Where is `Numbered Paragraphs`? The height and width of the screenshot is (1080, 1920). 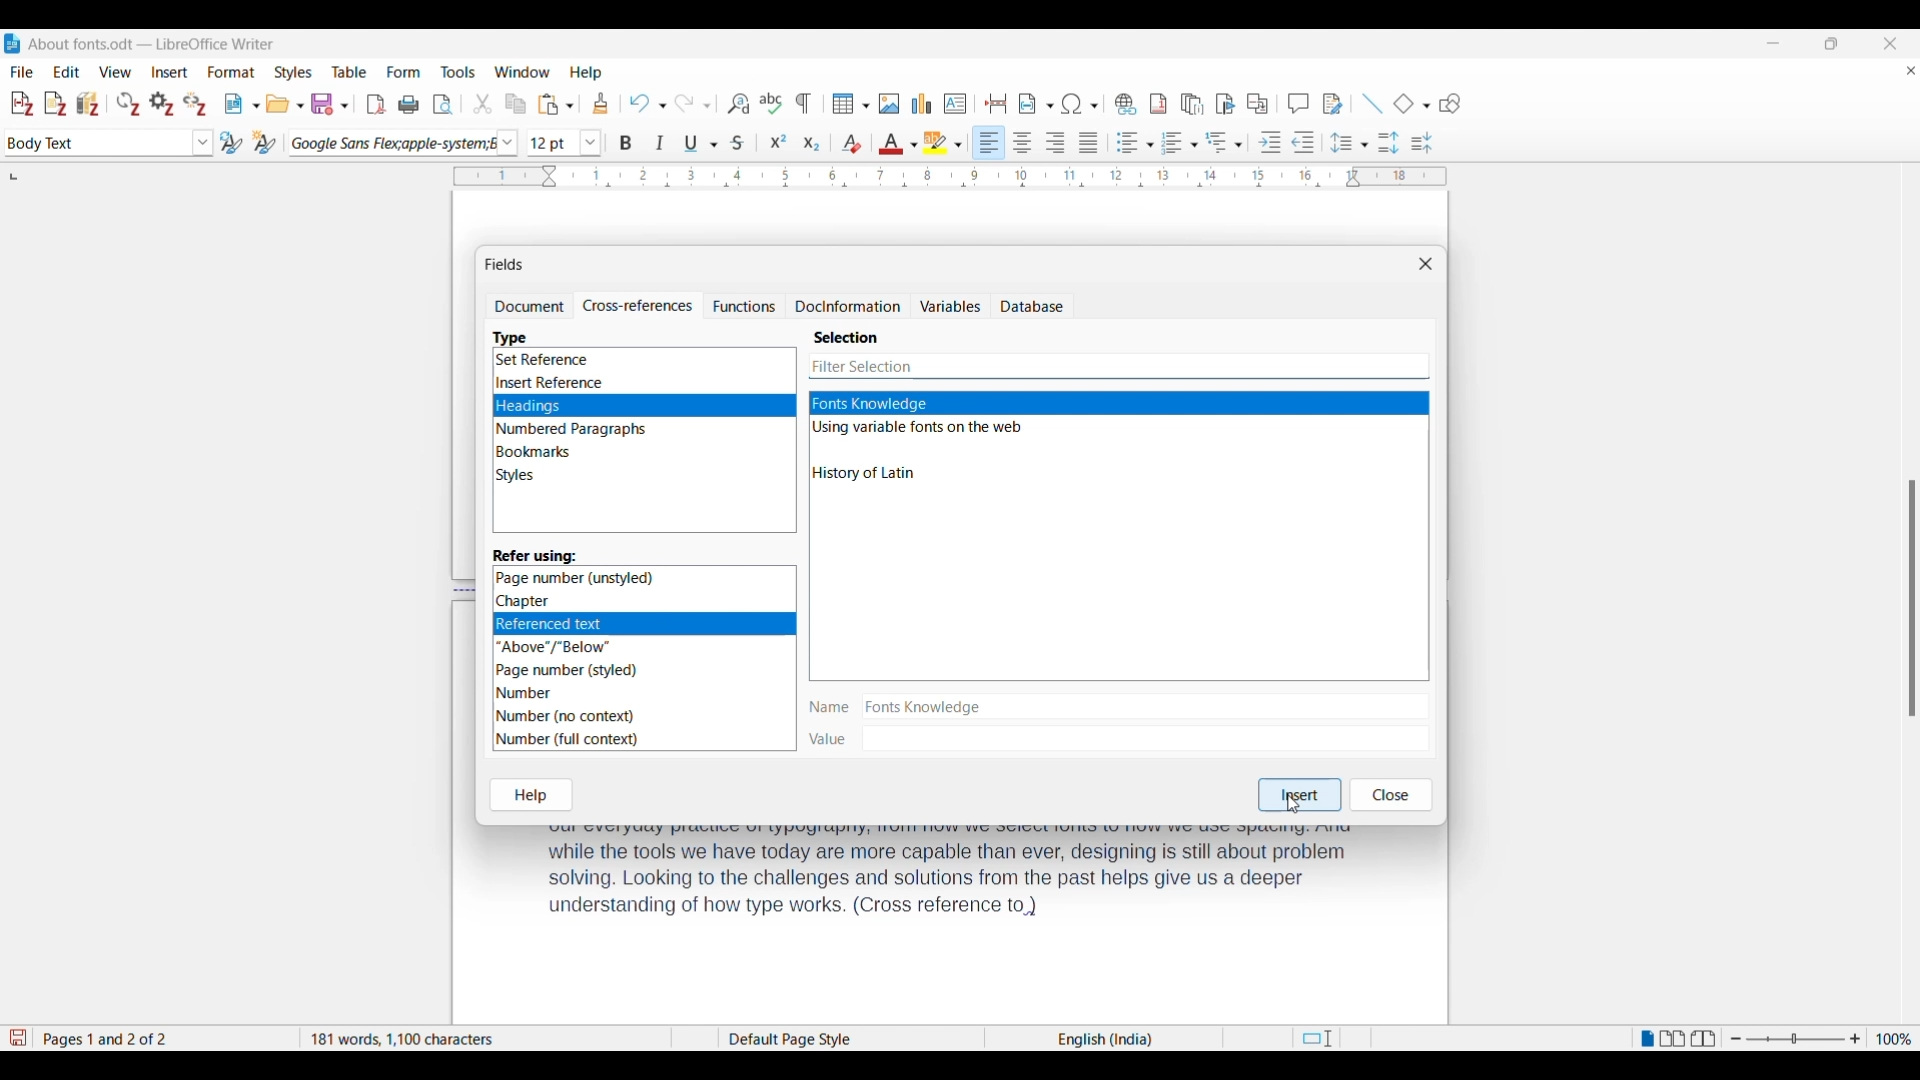
Numbered Paragraphs is located at coordinates (572, 430).